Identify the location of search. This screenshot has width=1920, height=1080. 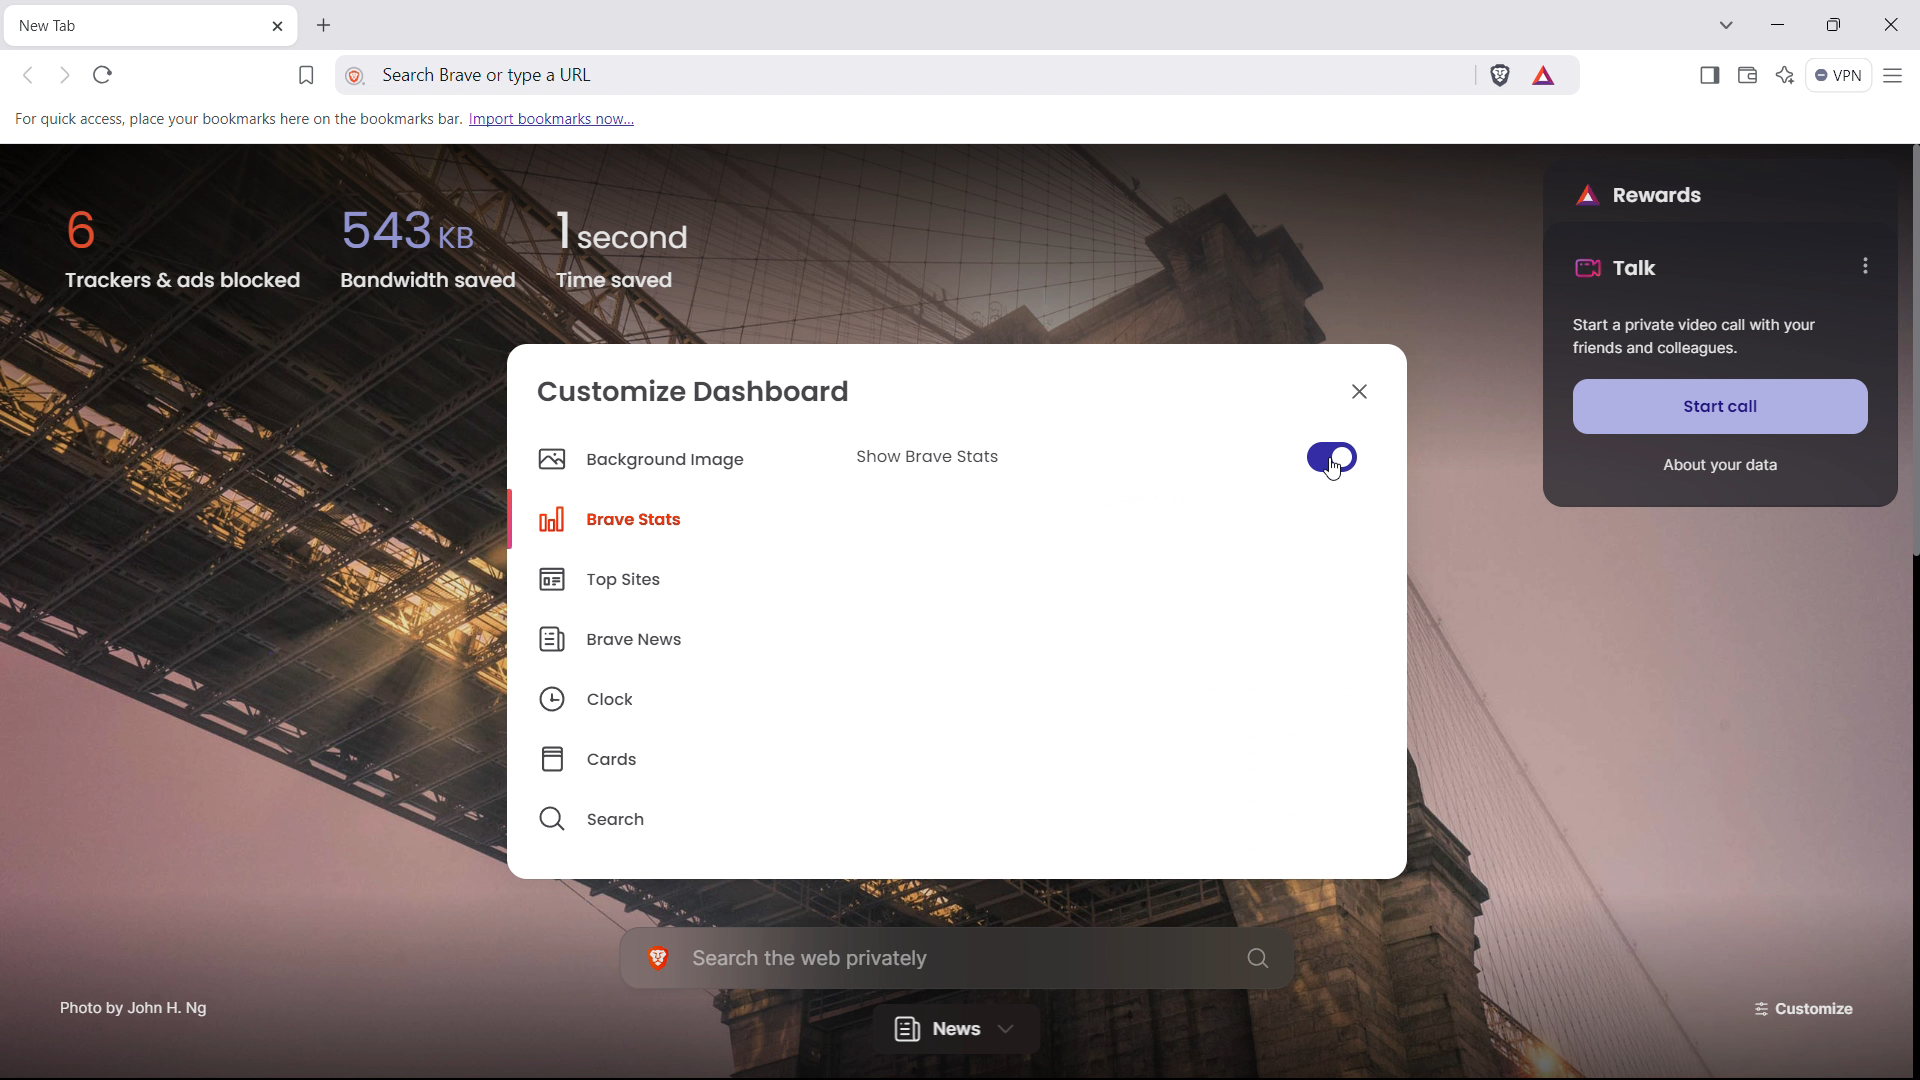
(668, 813).